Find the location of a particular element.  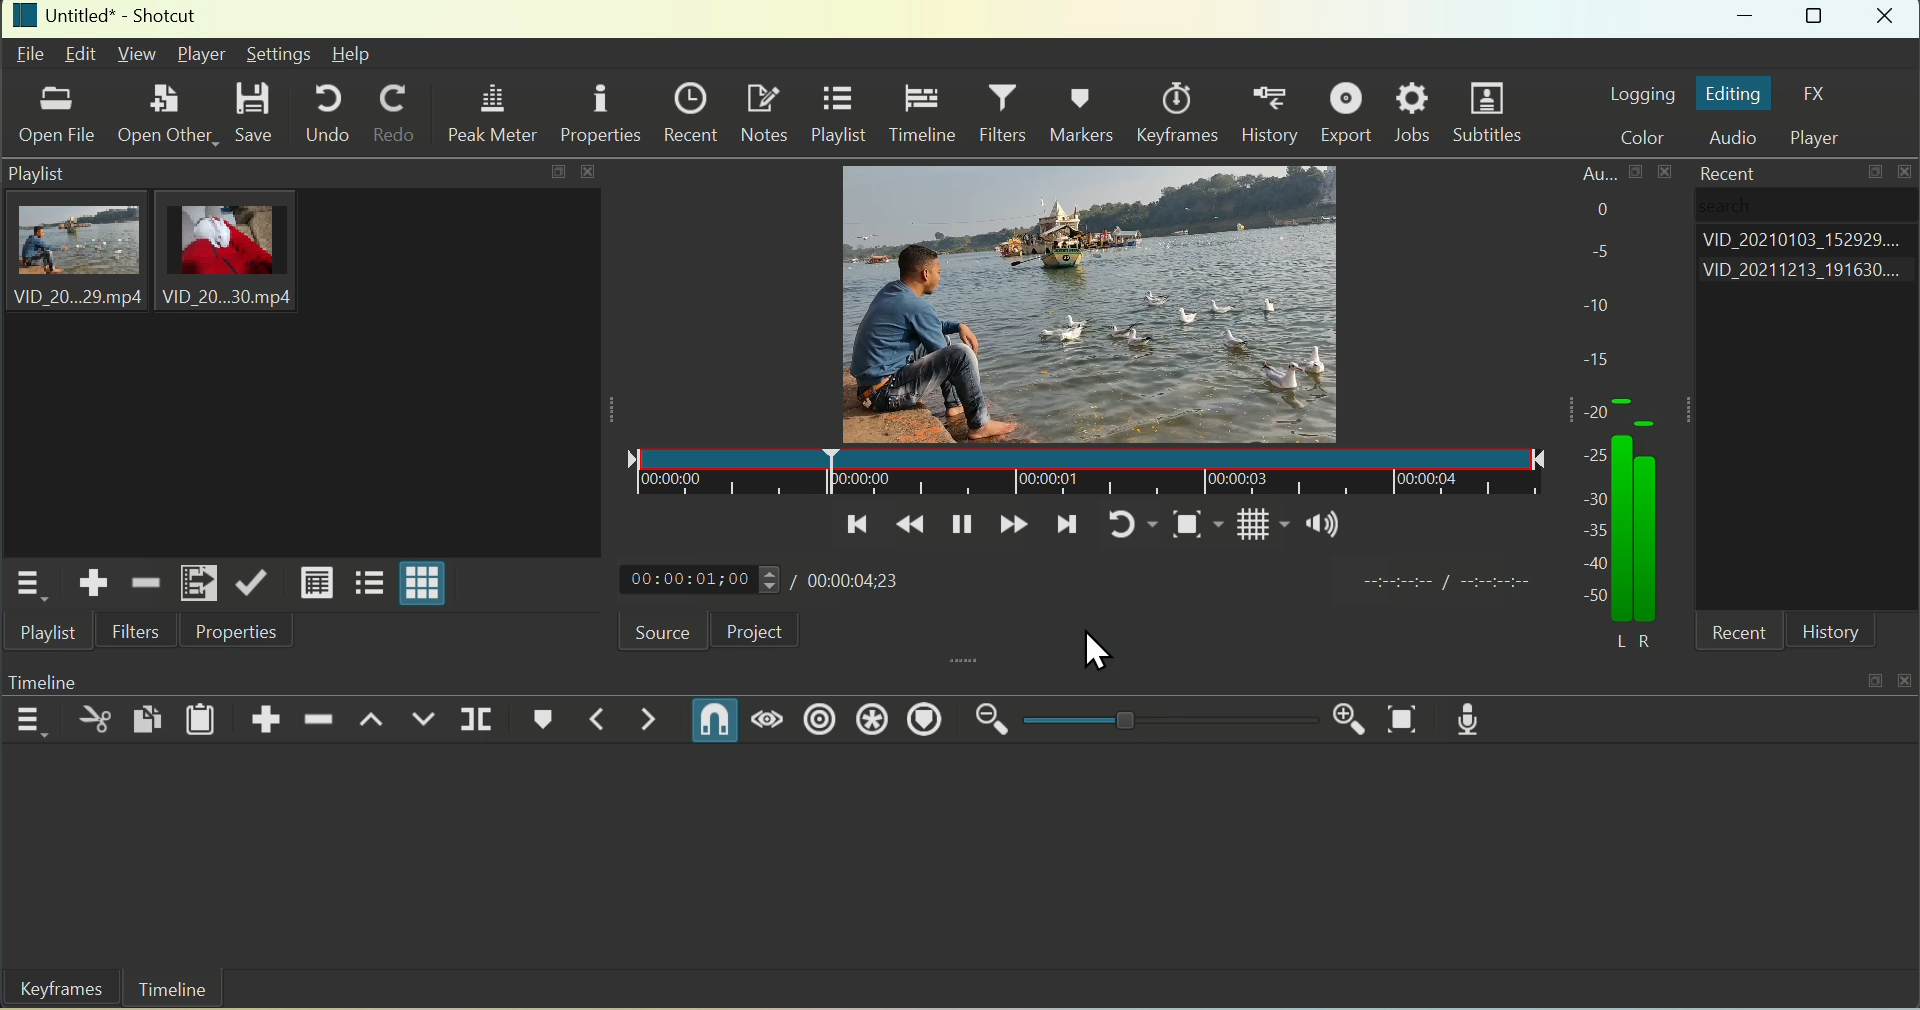

Marker is located at coordinates (537, 722).